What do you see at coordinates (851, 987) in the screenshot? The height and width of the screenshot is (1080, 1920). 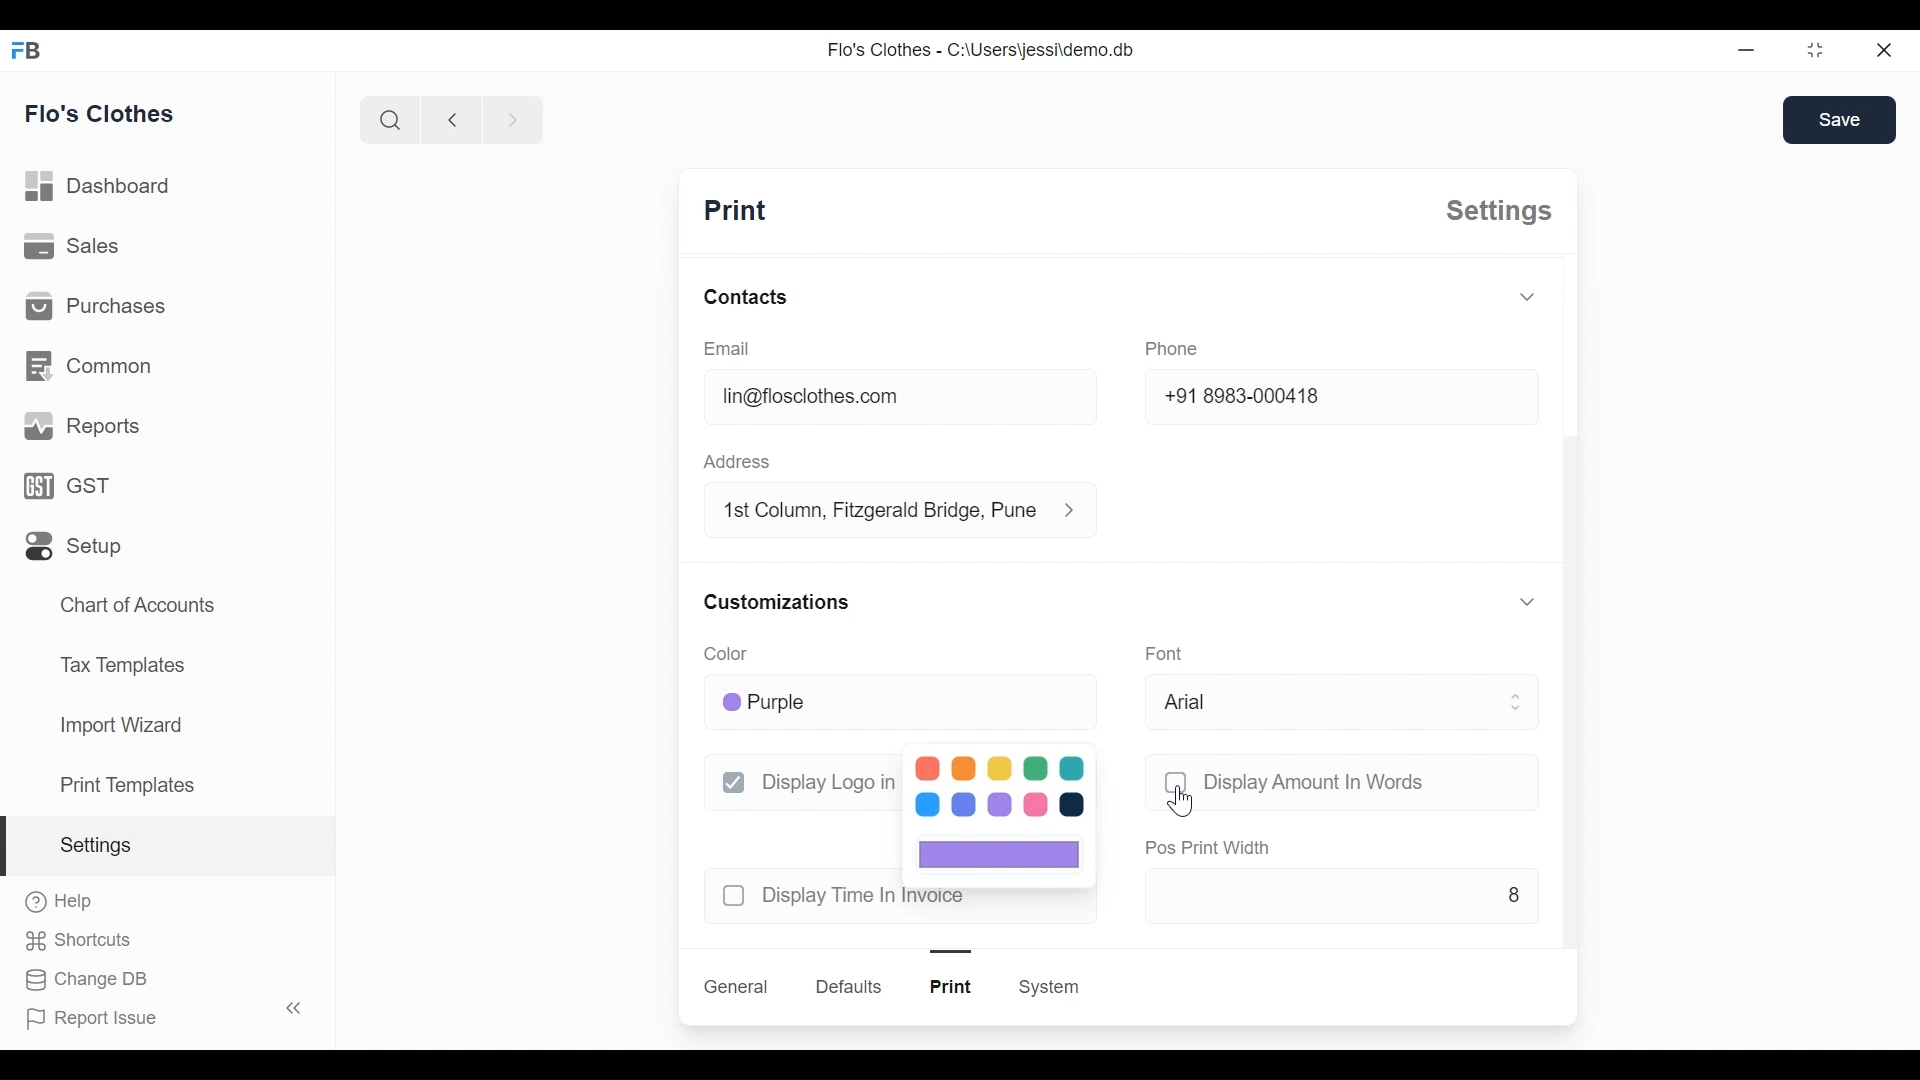 I see `defaults` at bounding box center [851, 987].